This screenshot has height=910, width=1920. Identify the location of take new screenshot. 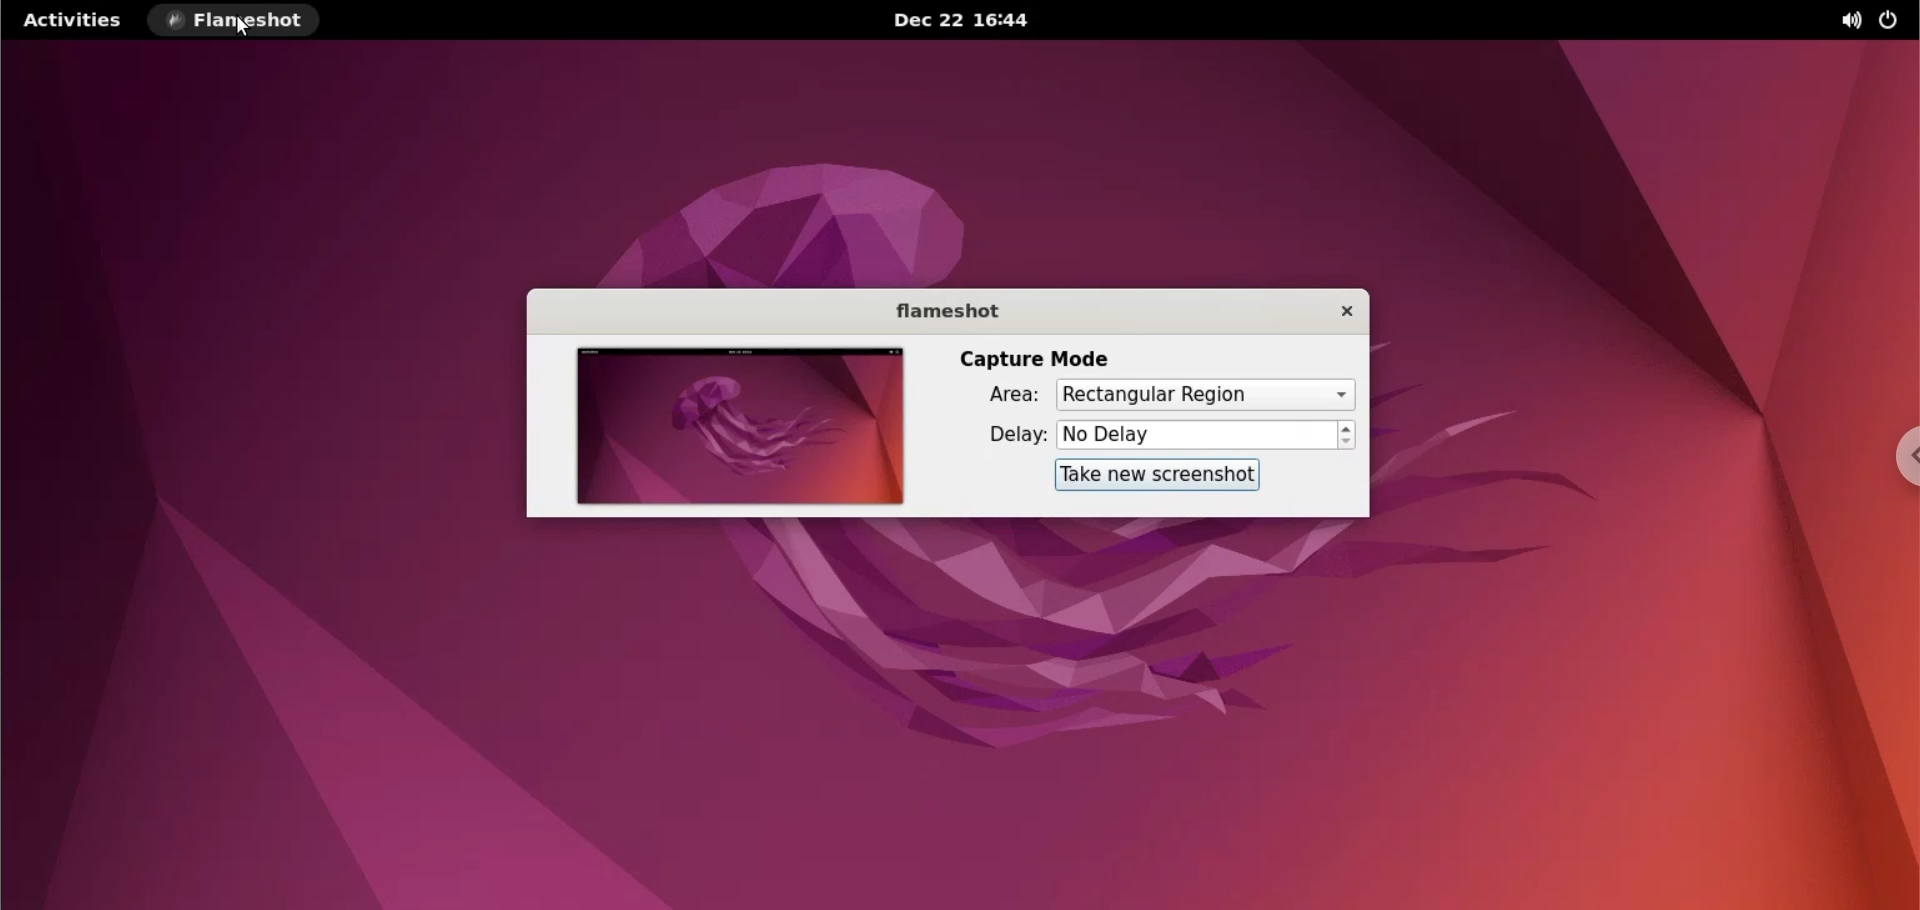
(1159, 475).